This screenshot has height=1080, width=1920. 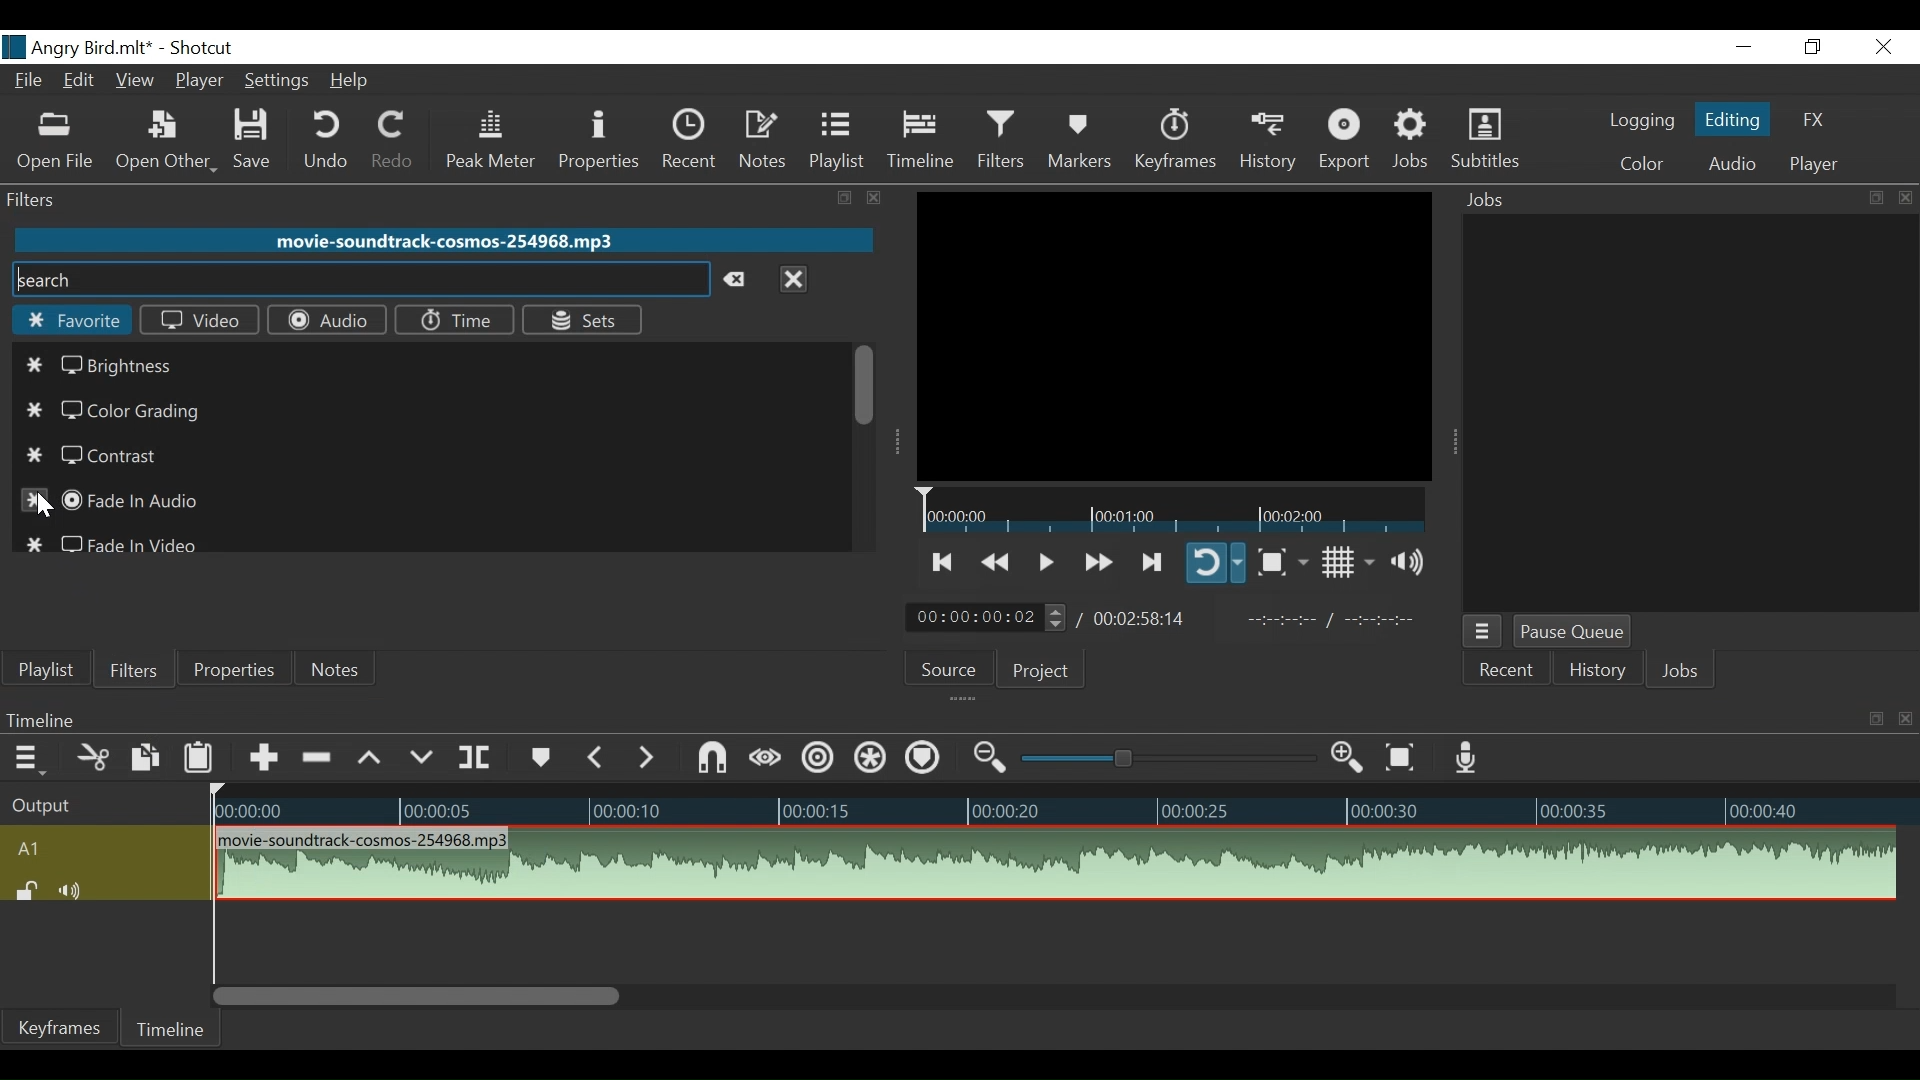 What do you see at coordinates (1403, 757) in the screenshot?
I see `Zoom to fit` at bounding box center [1403, 757].